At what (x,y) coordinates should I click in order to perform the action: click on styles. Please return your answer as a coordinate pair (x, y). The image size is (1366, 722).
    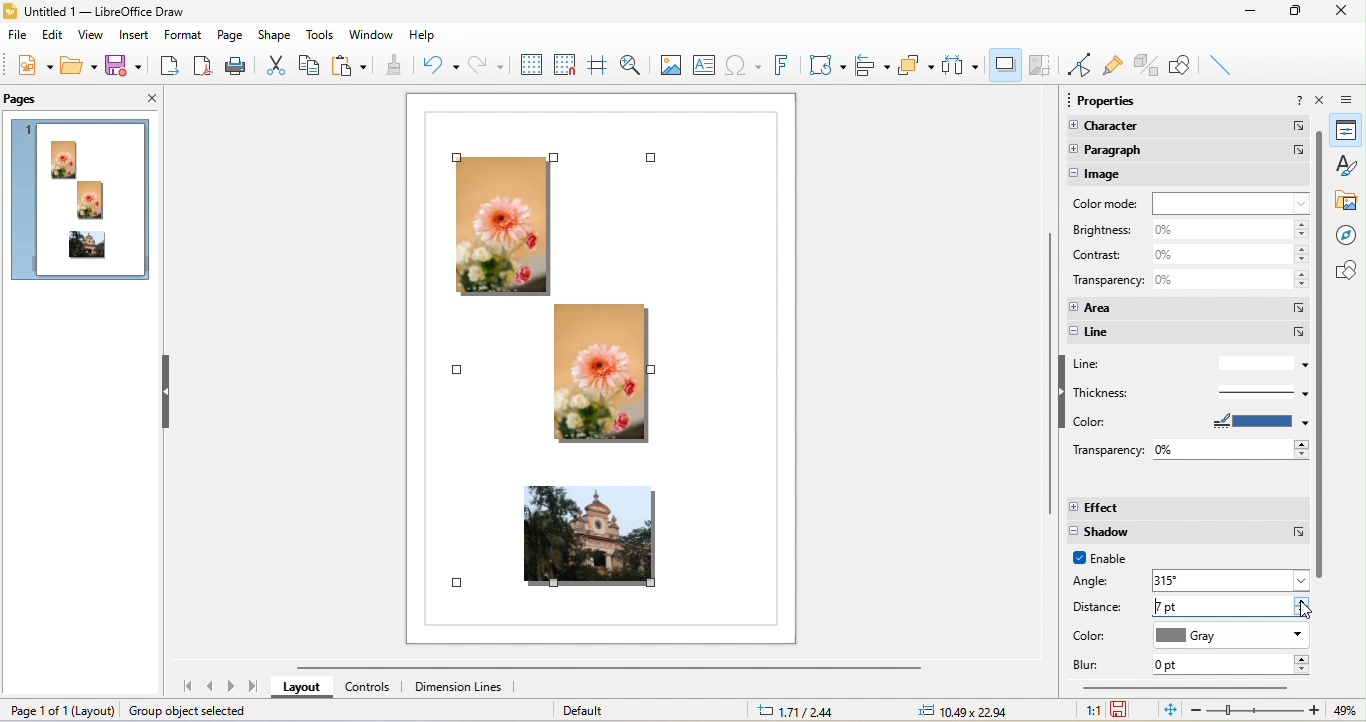
    Looking at the image, I should click on (1351, 168).